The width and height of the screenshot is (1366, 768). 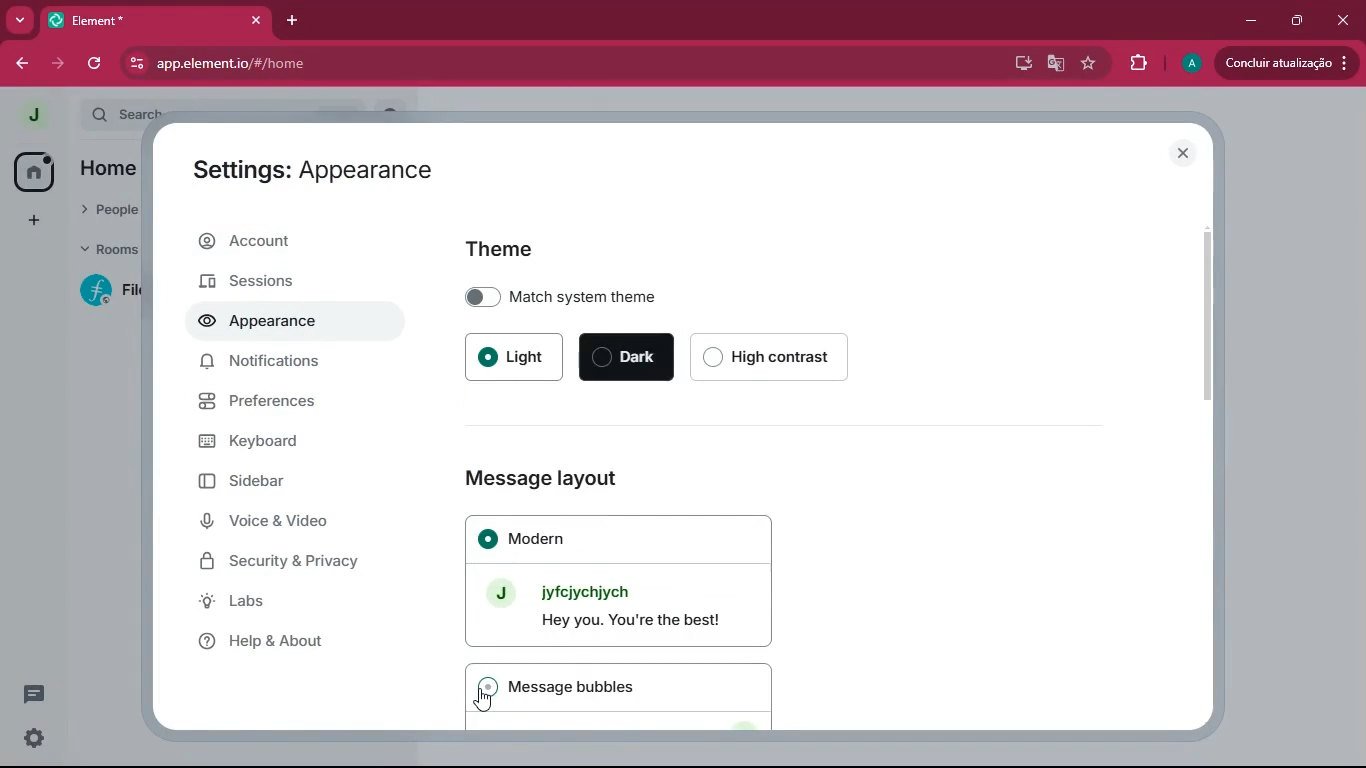 I want to click on message , so click(x=623, y=696).